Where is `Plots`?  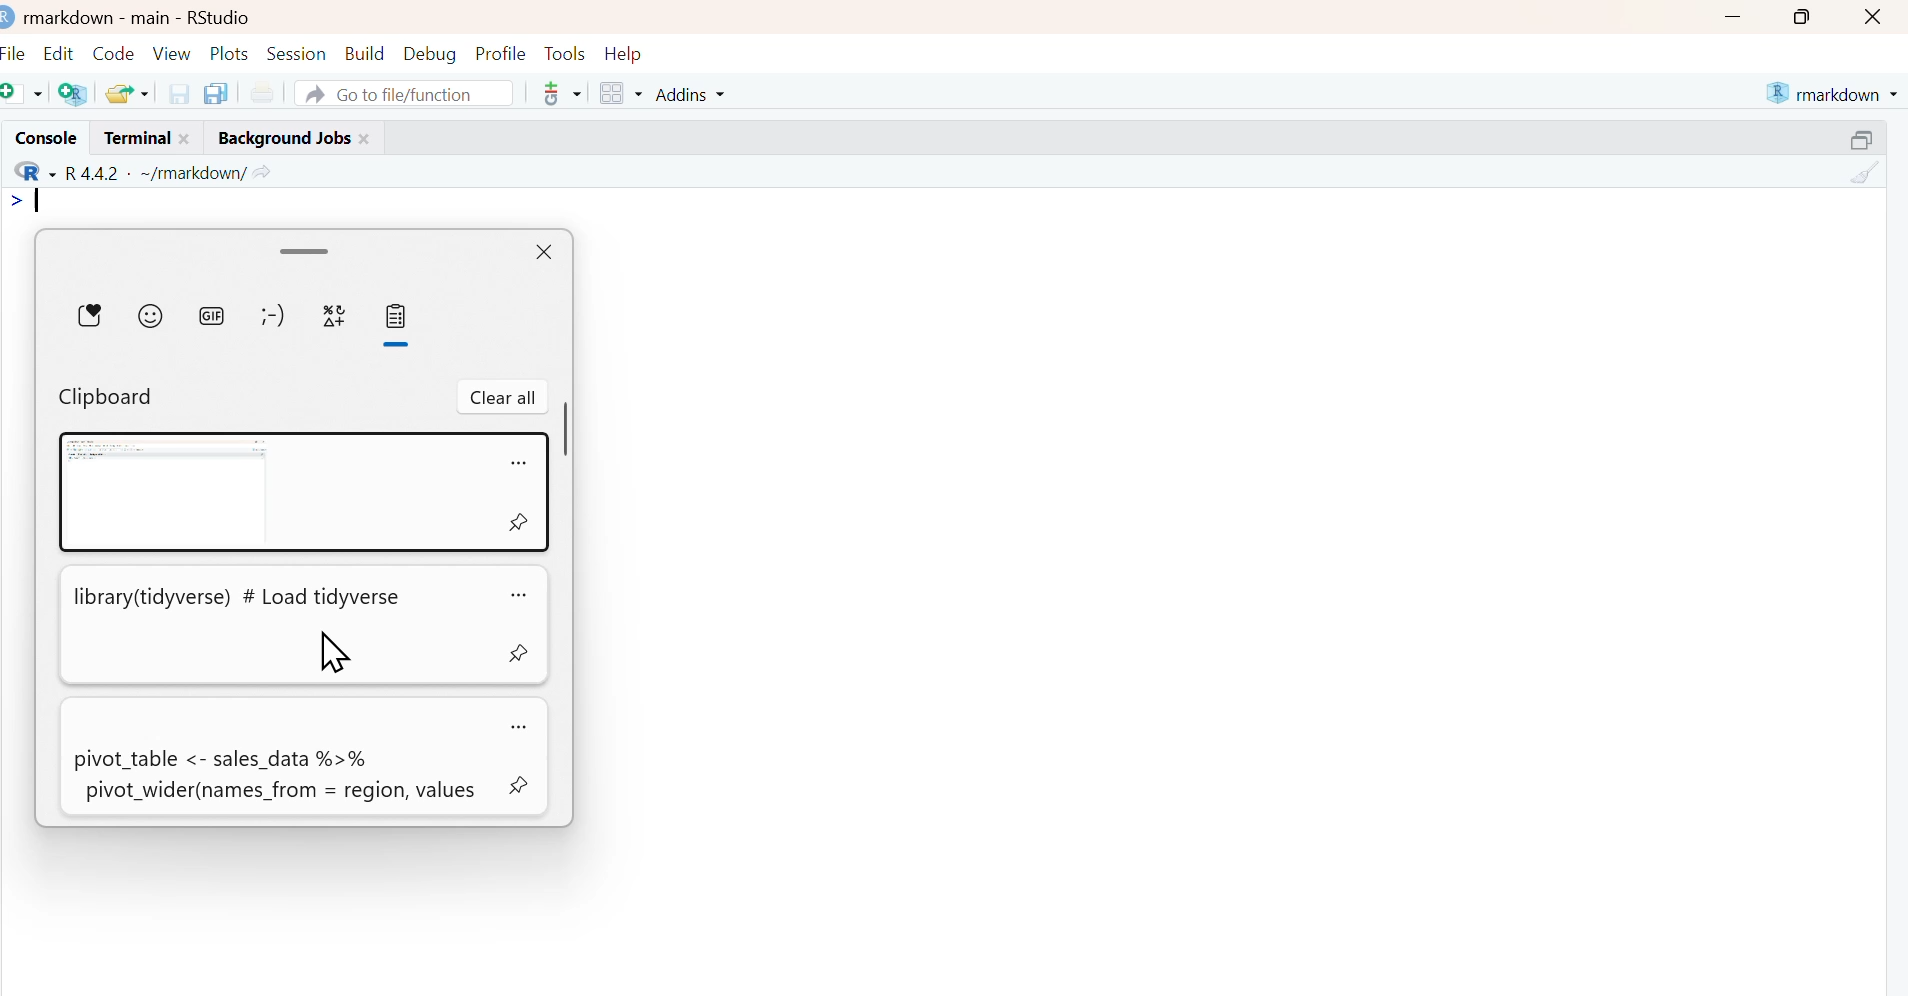
Plots is located at coordinates (230, 51).